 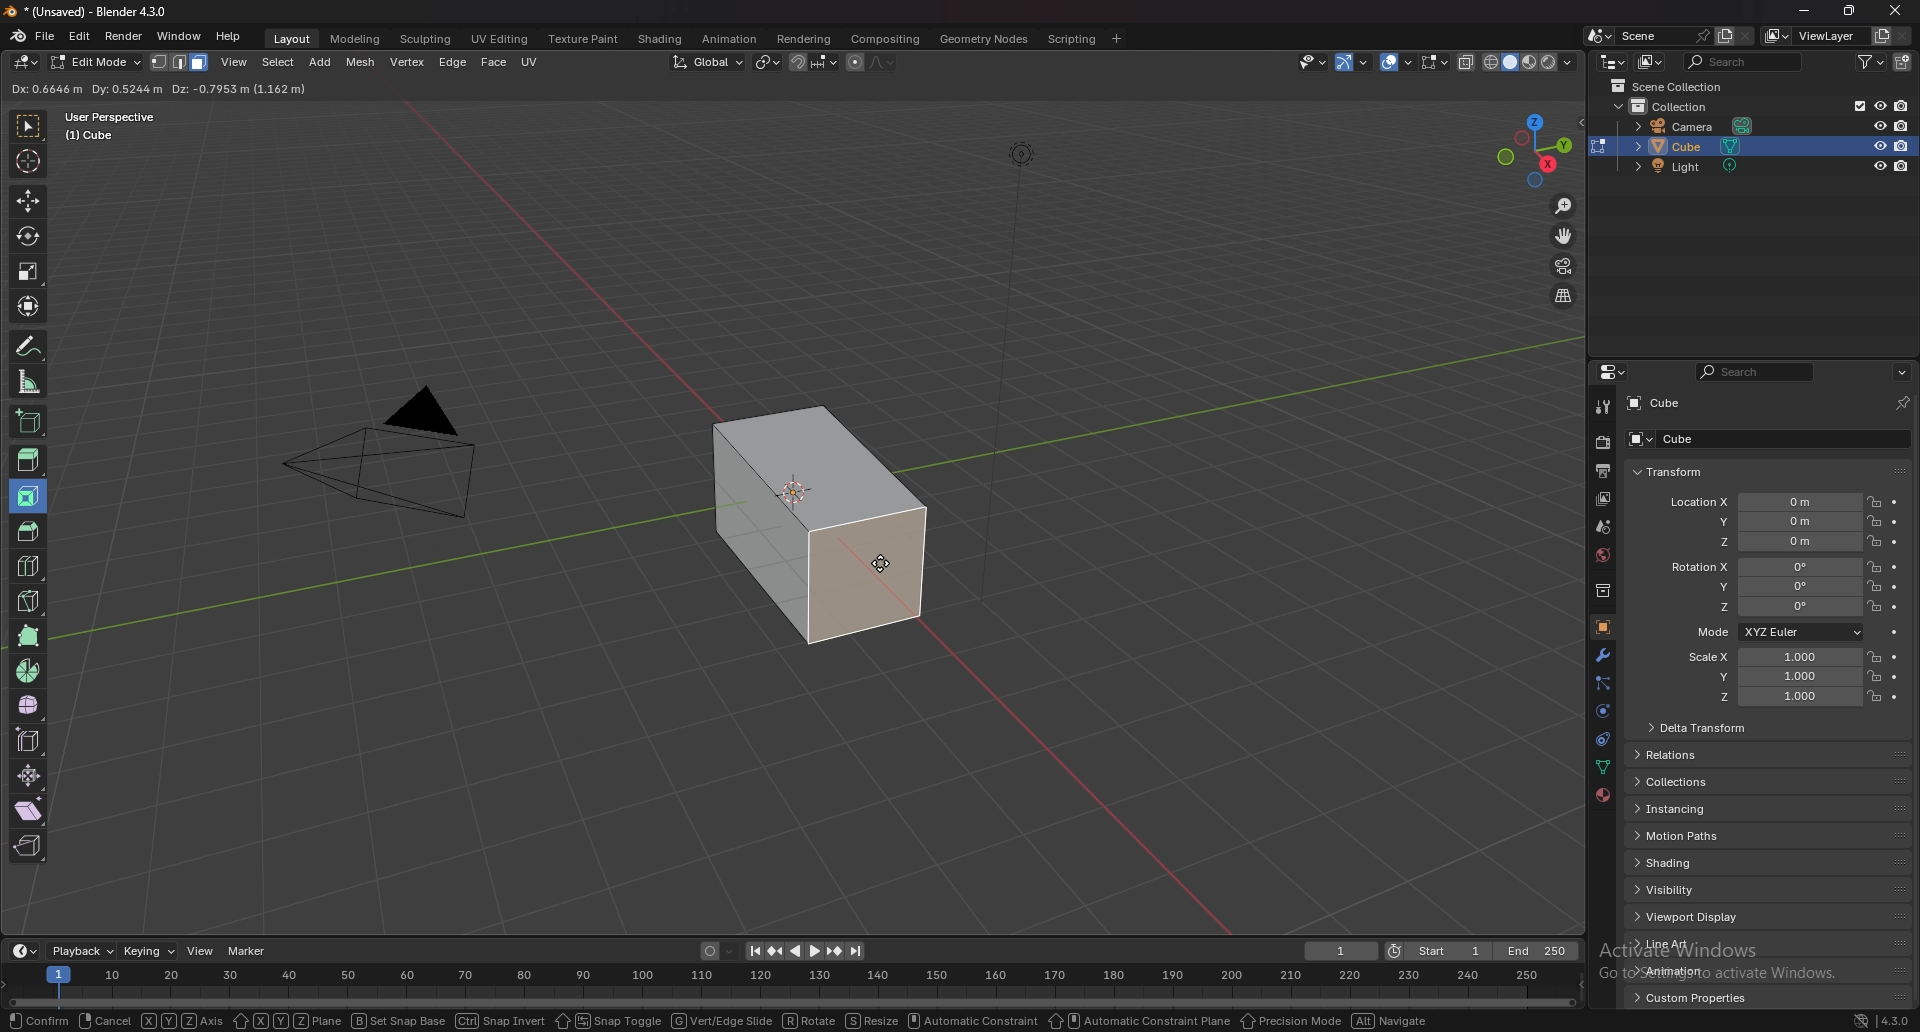 I want to click on rotation y, so click(x=1769, y=585).